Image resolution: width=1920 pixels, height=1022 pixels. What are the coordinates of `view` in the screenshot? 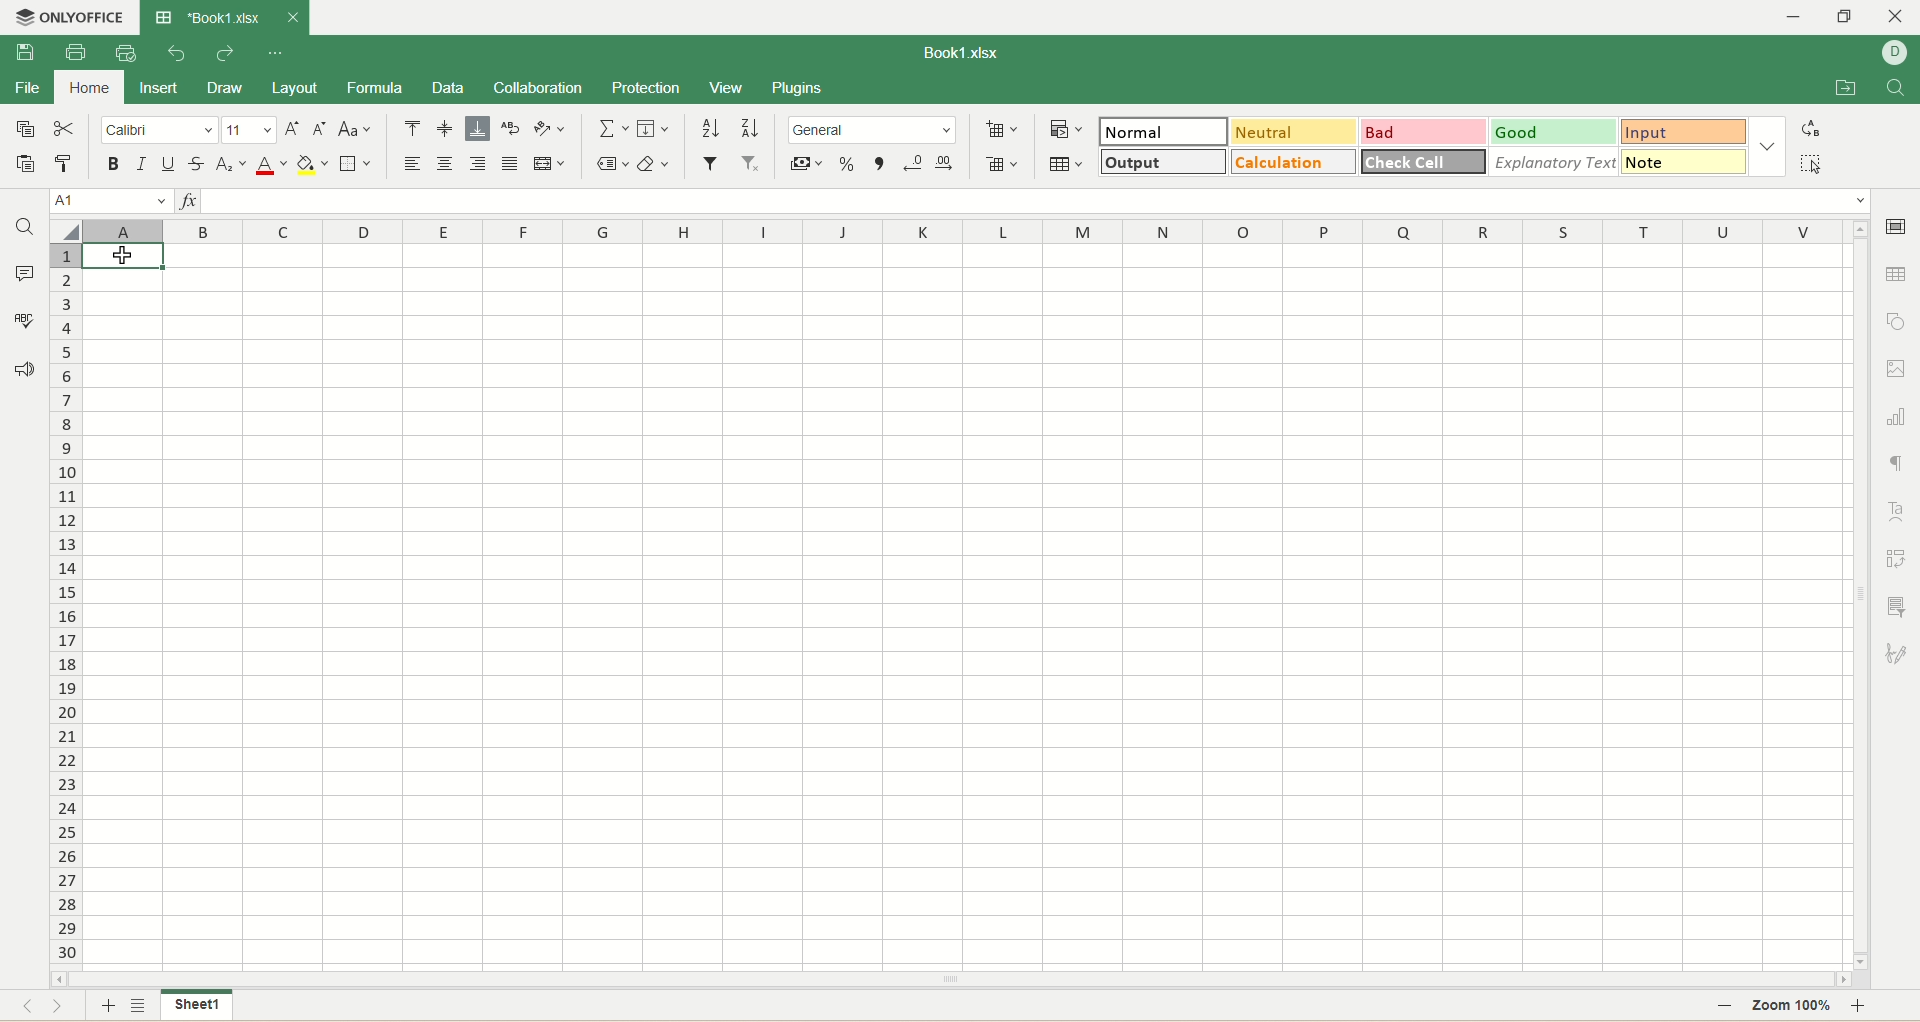 It's located at (727, 87).